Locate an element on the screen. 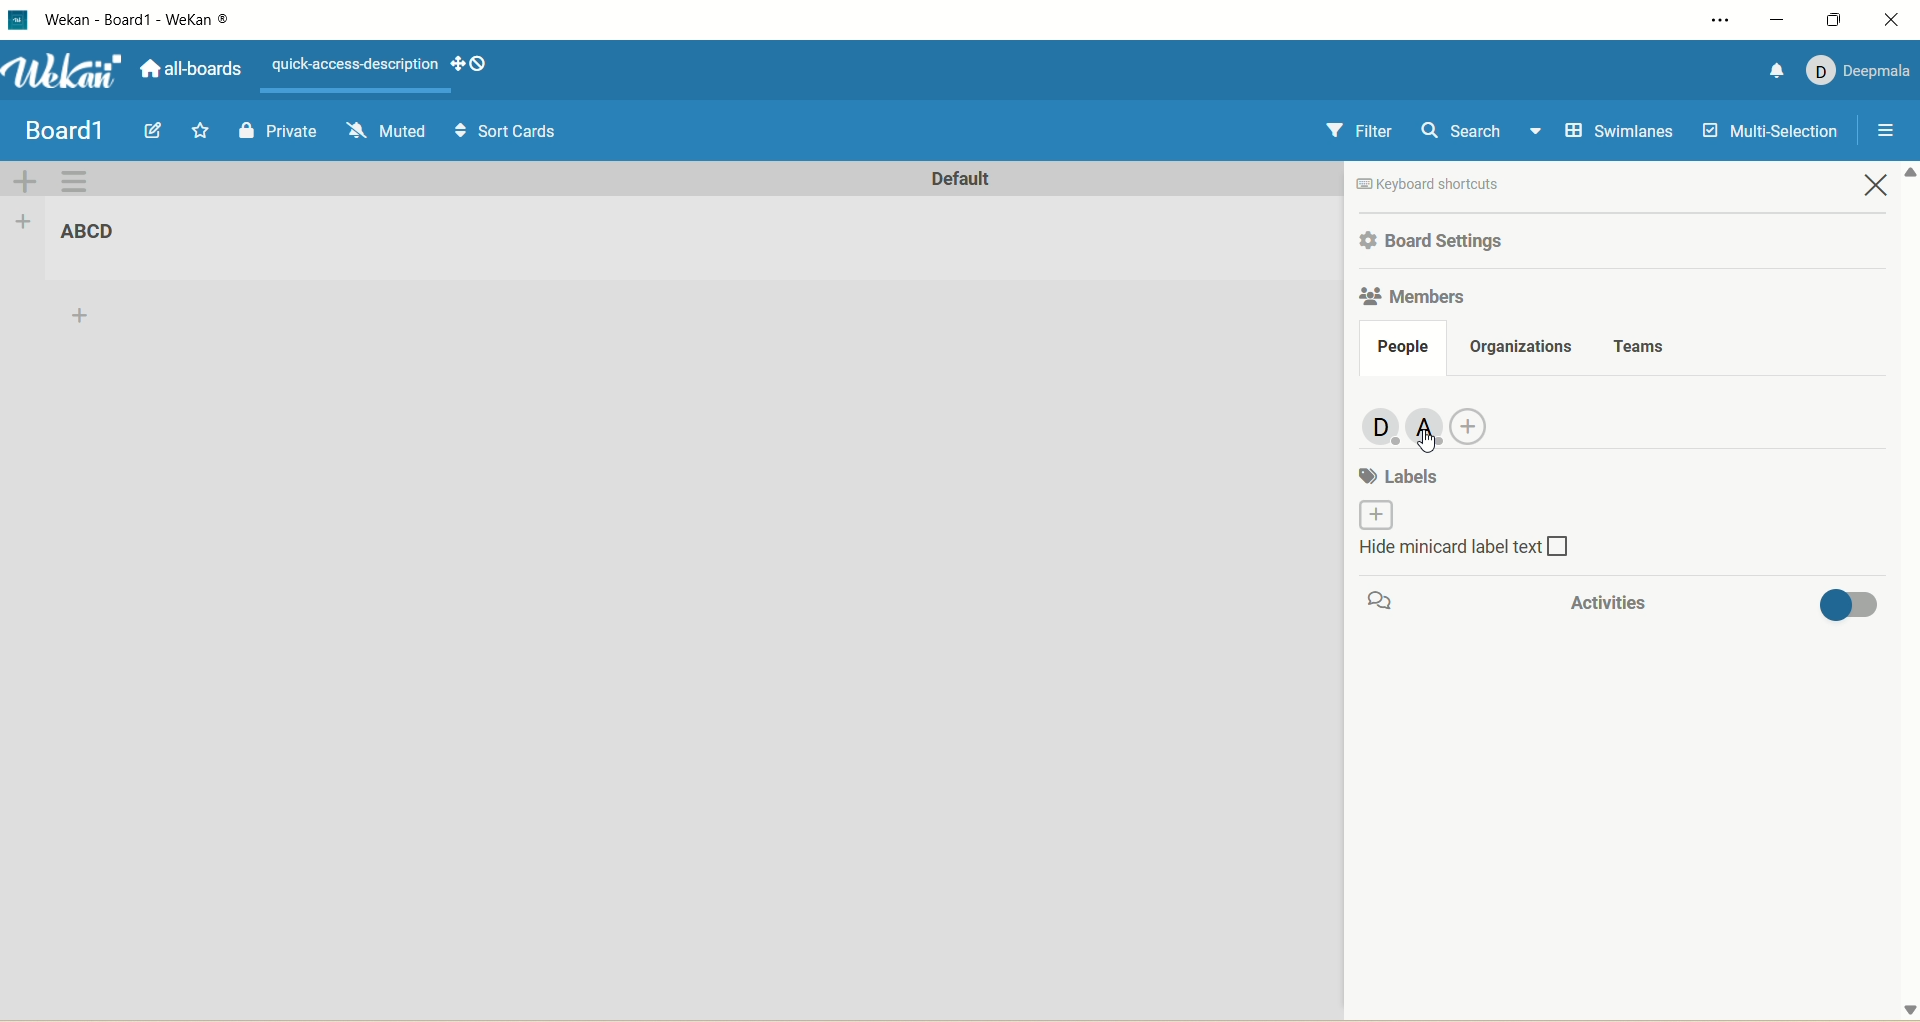  teams is located at coordinates (1642, 343).